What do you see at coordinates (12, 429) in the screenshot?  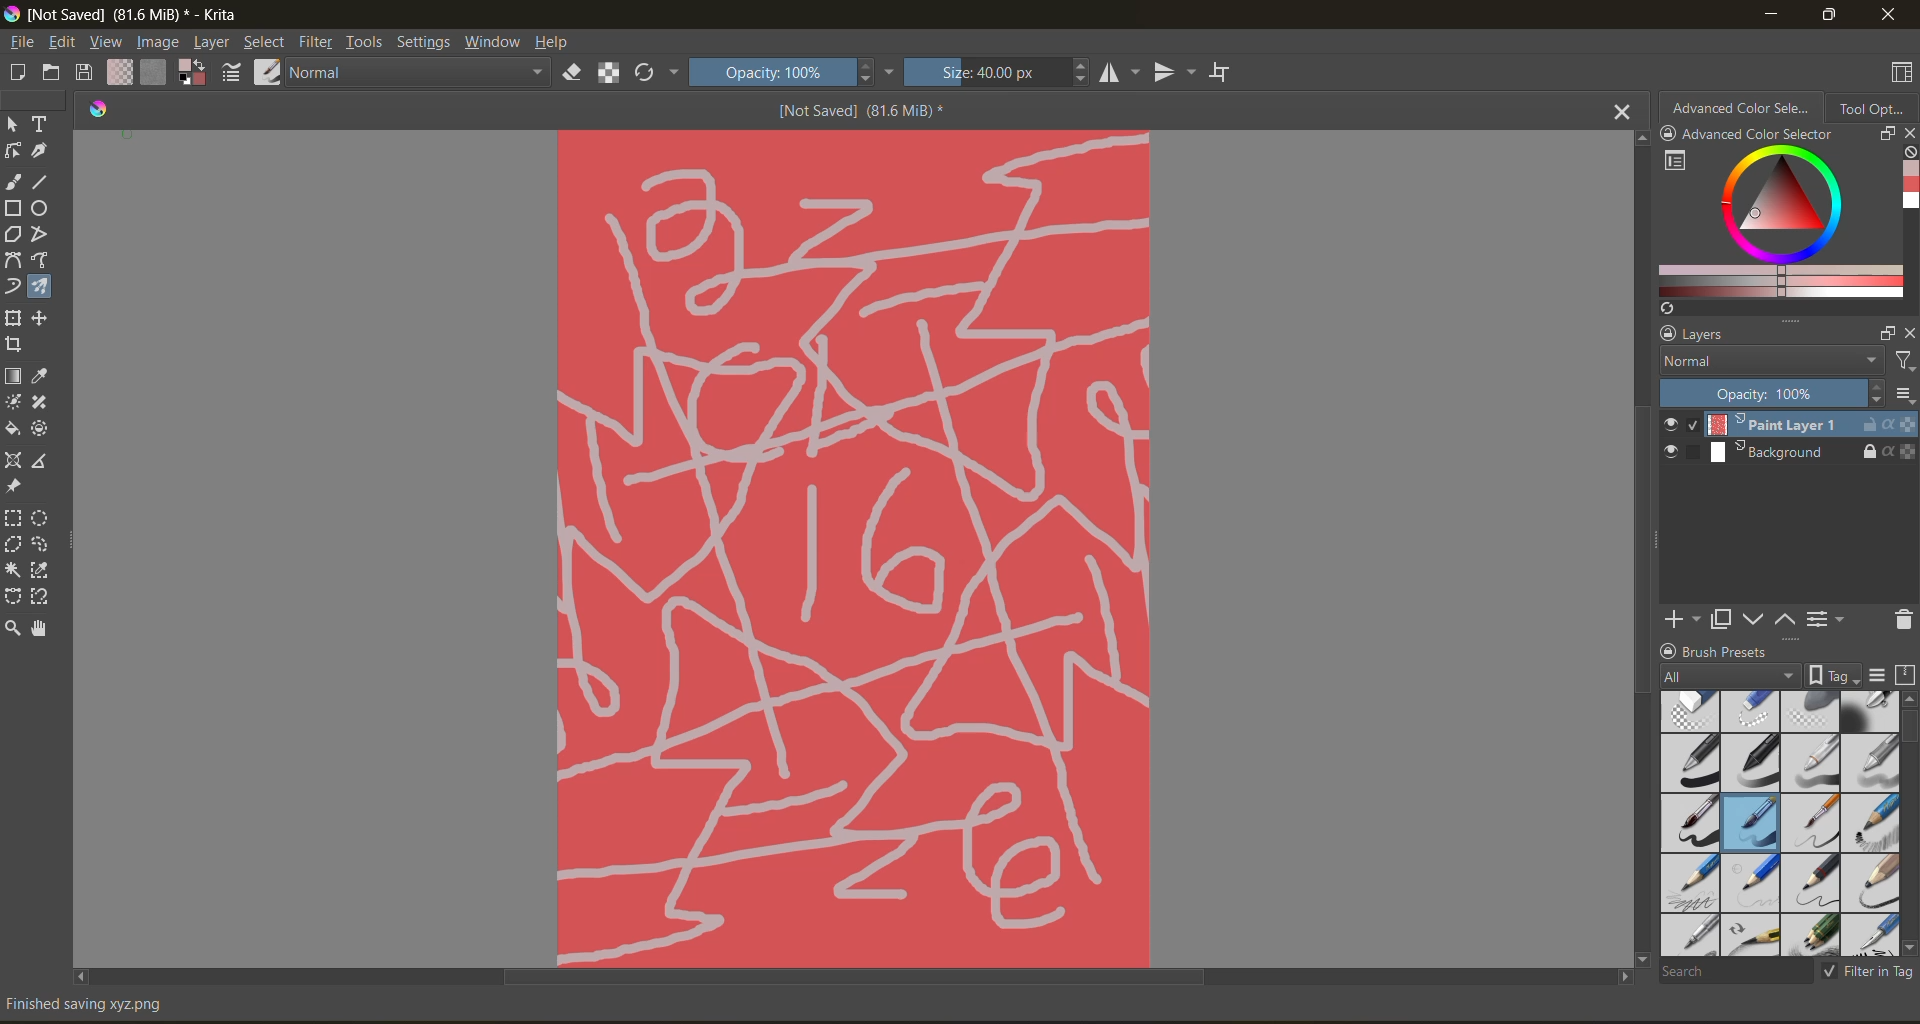 I see `tool` at bounding box center [12, 429].